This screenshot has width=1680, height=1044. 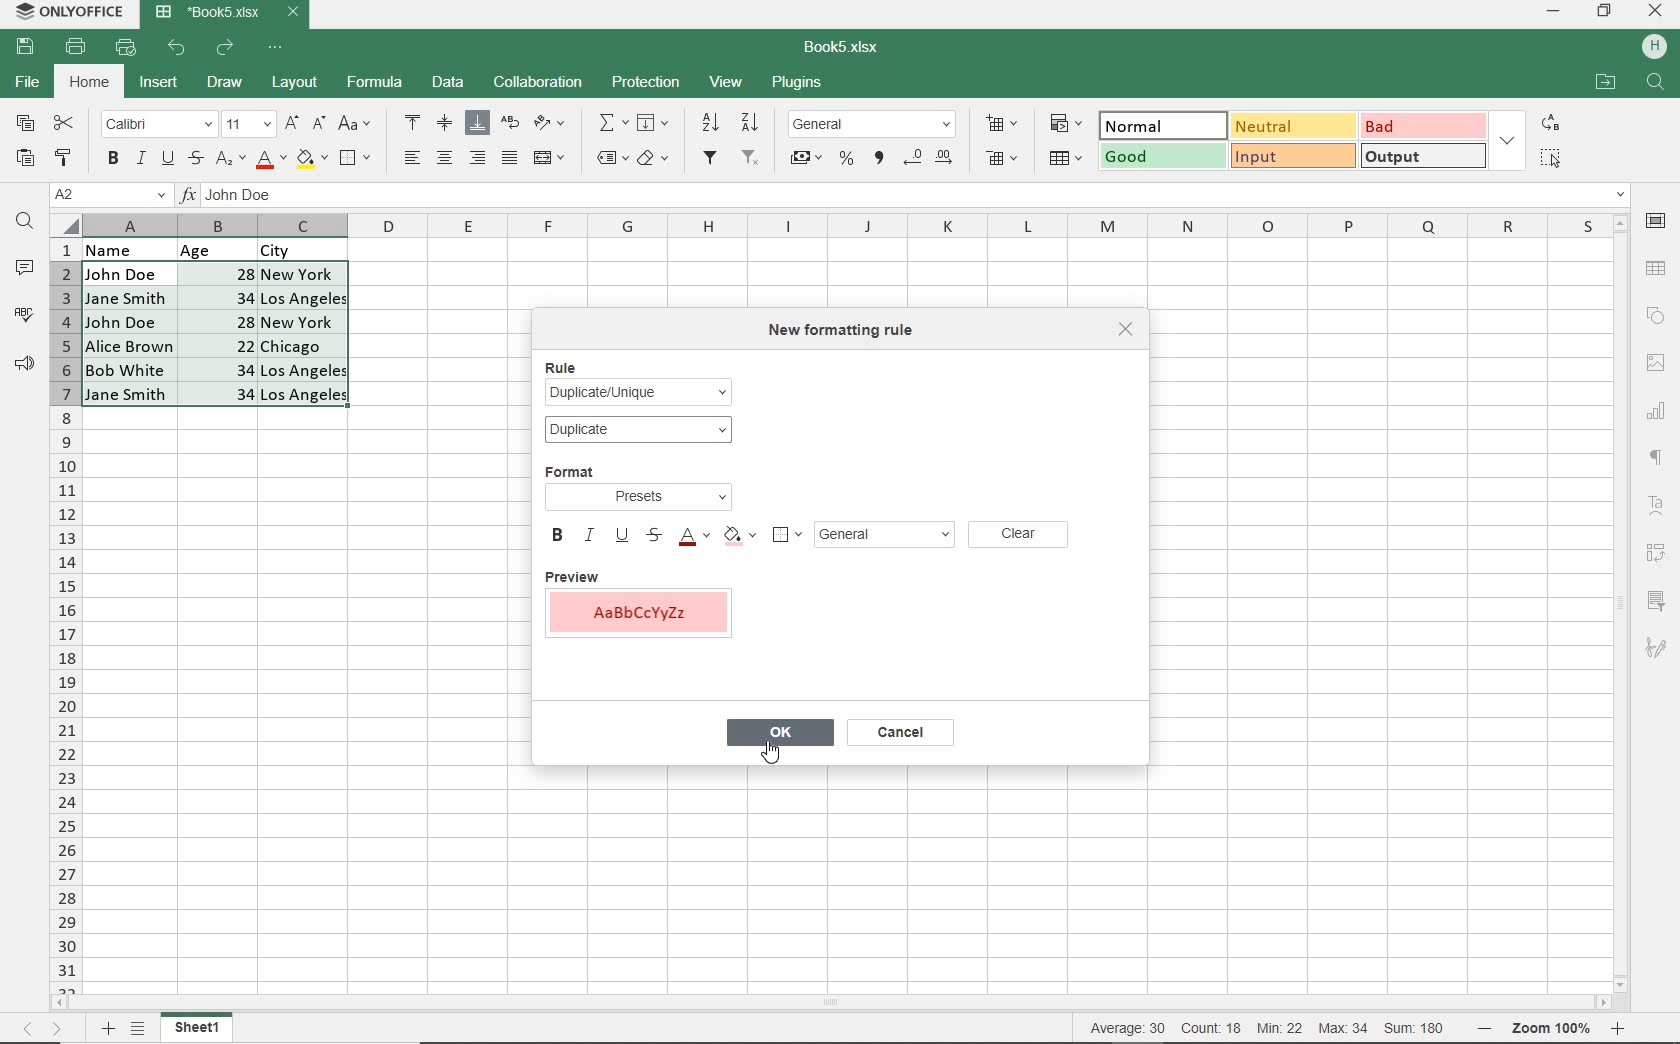 What do you see at coordinates (64, 155) in the screenshot?
I see `COPY STYLE` at bounding box center [64, 155].